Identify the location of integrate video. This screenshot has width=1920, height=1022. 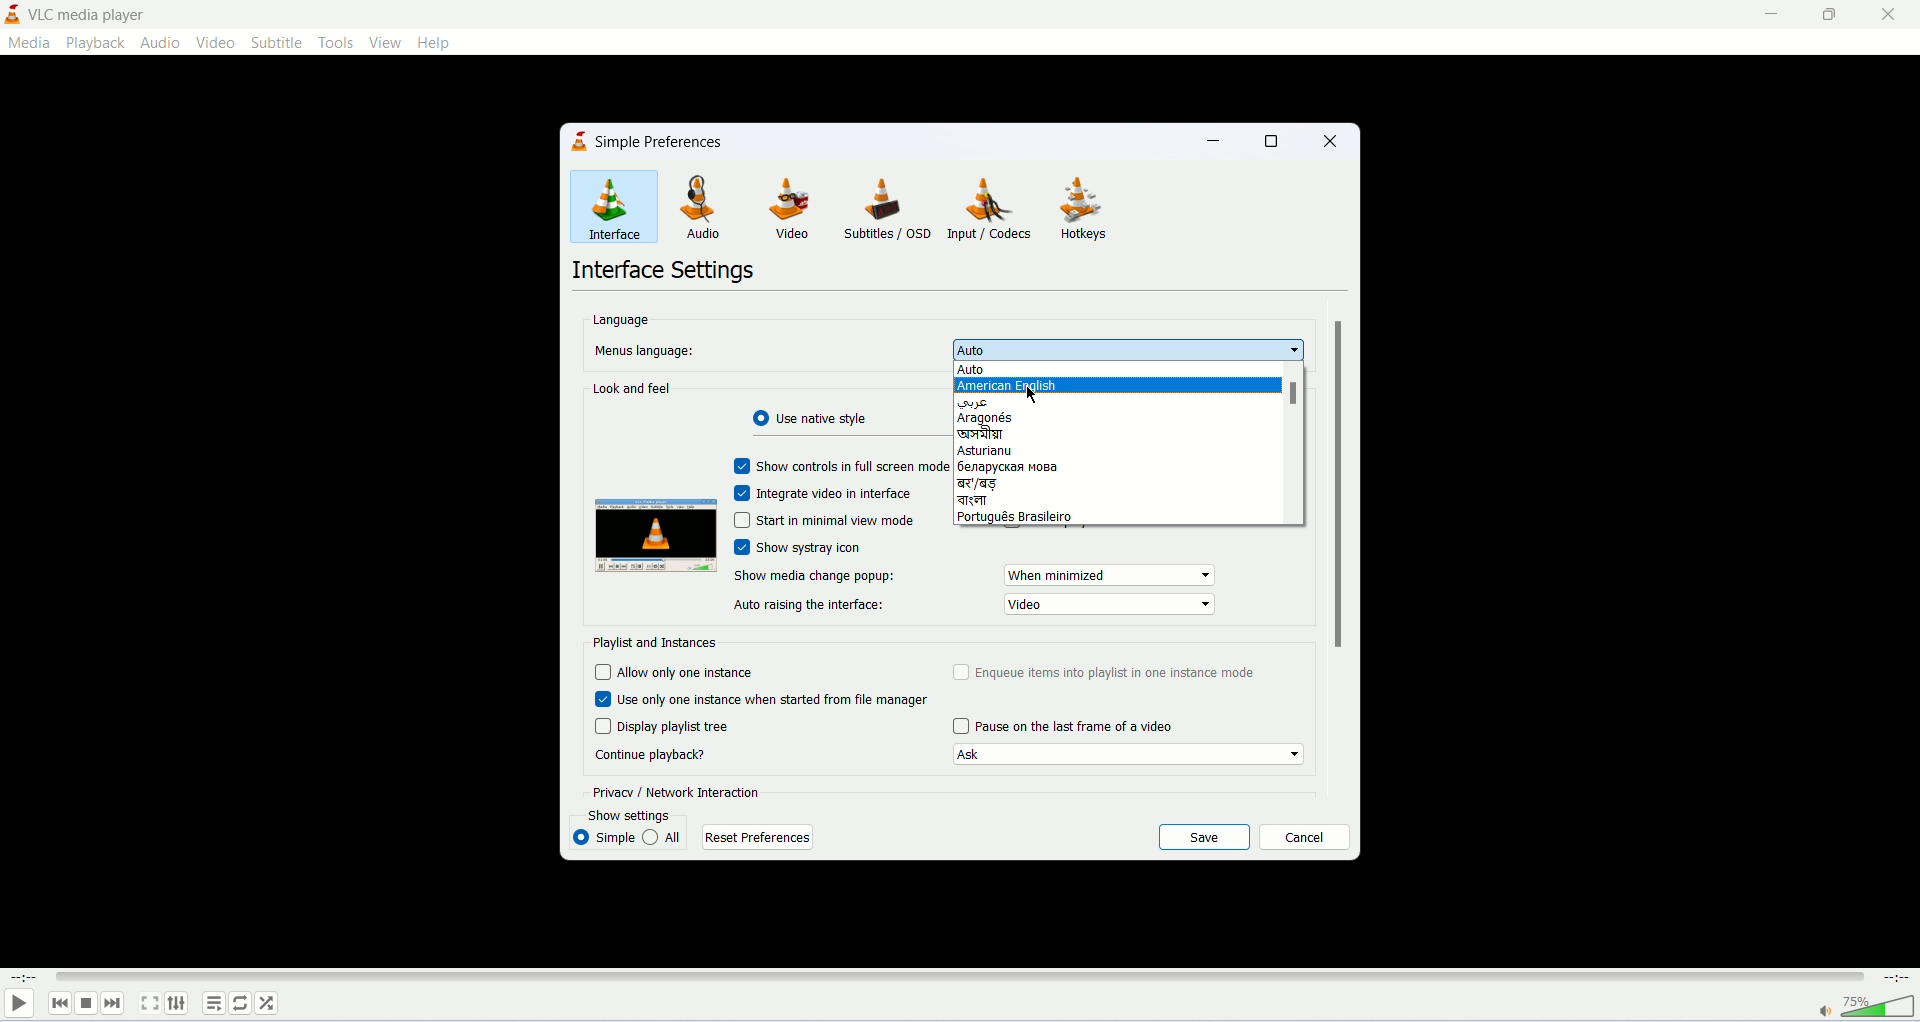
(827, 493).